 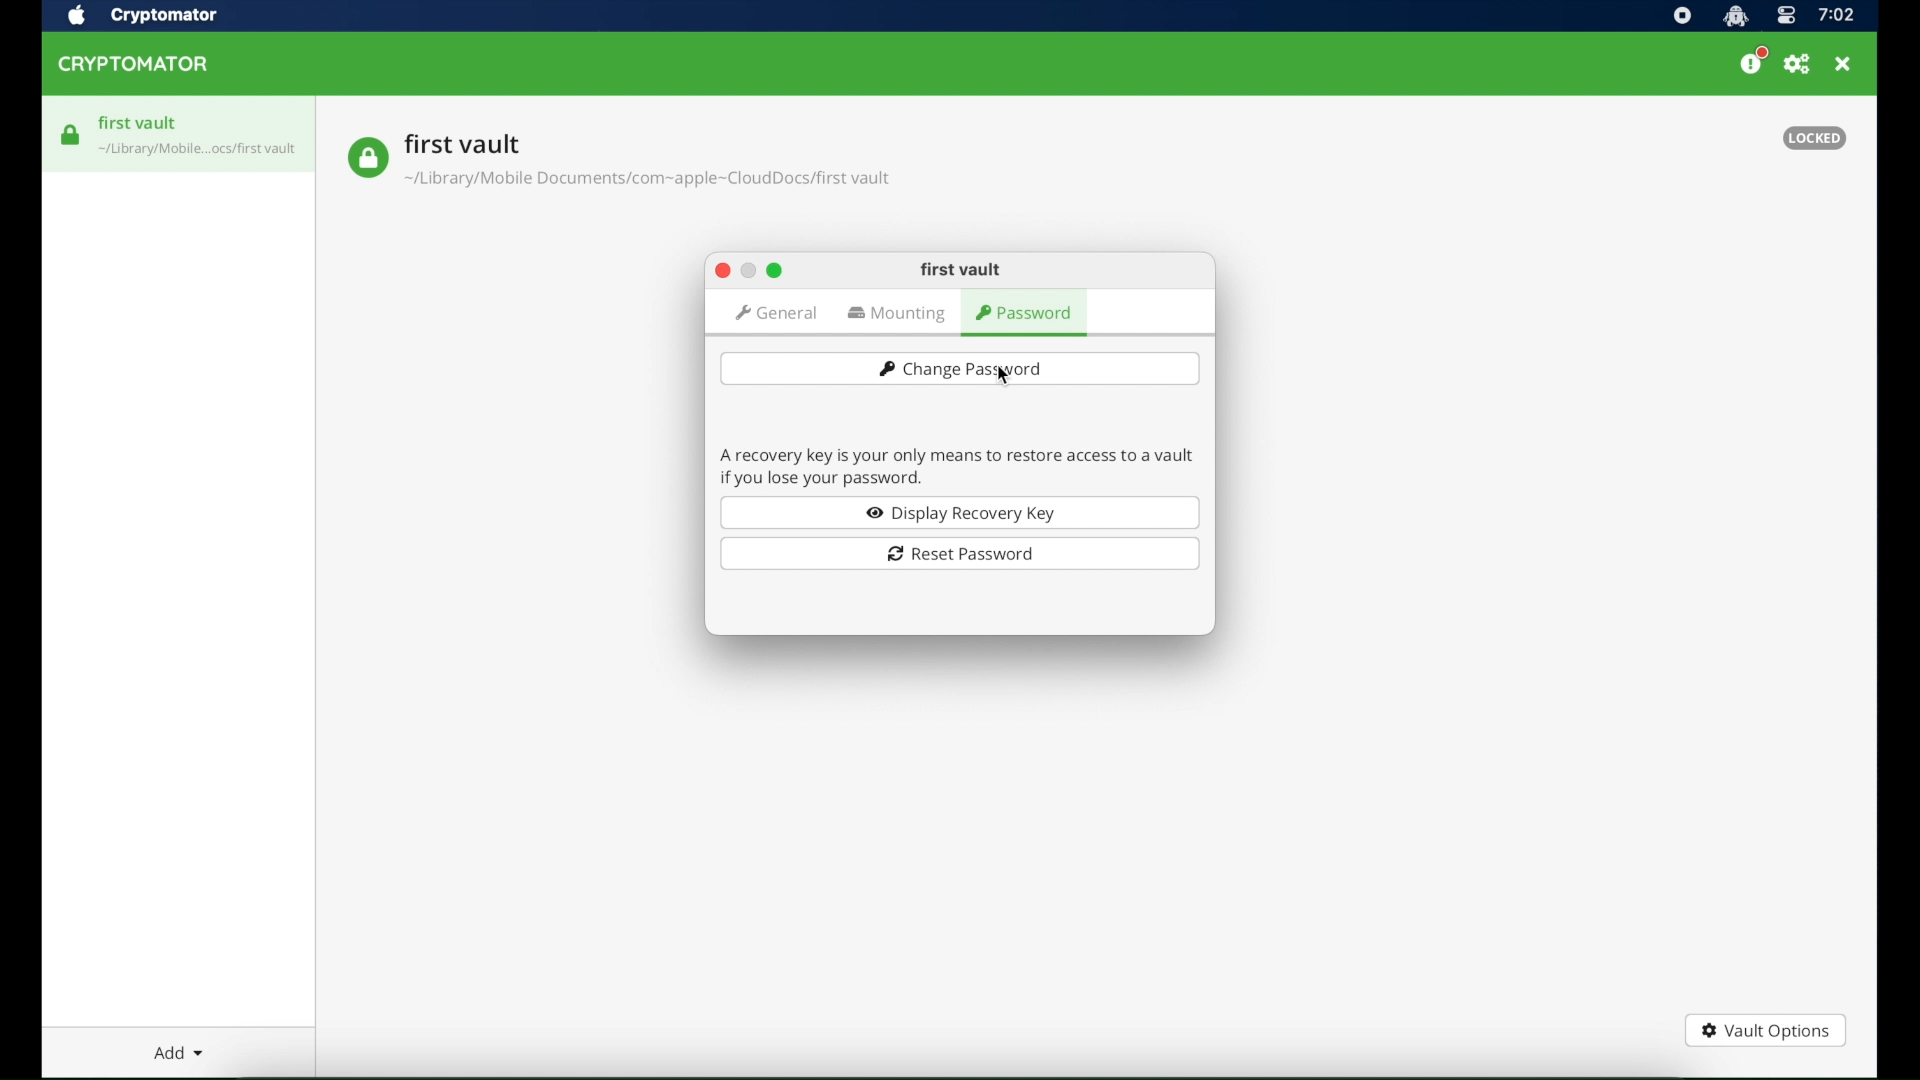 What do you see at coordinates (1001, 374) in the screenshot?
I see `cursor` at bounding box center [1001, 374].